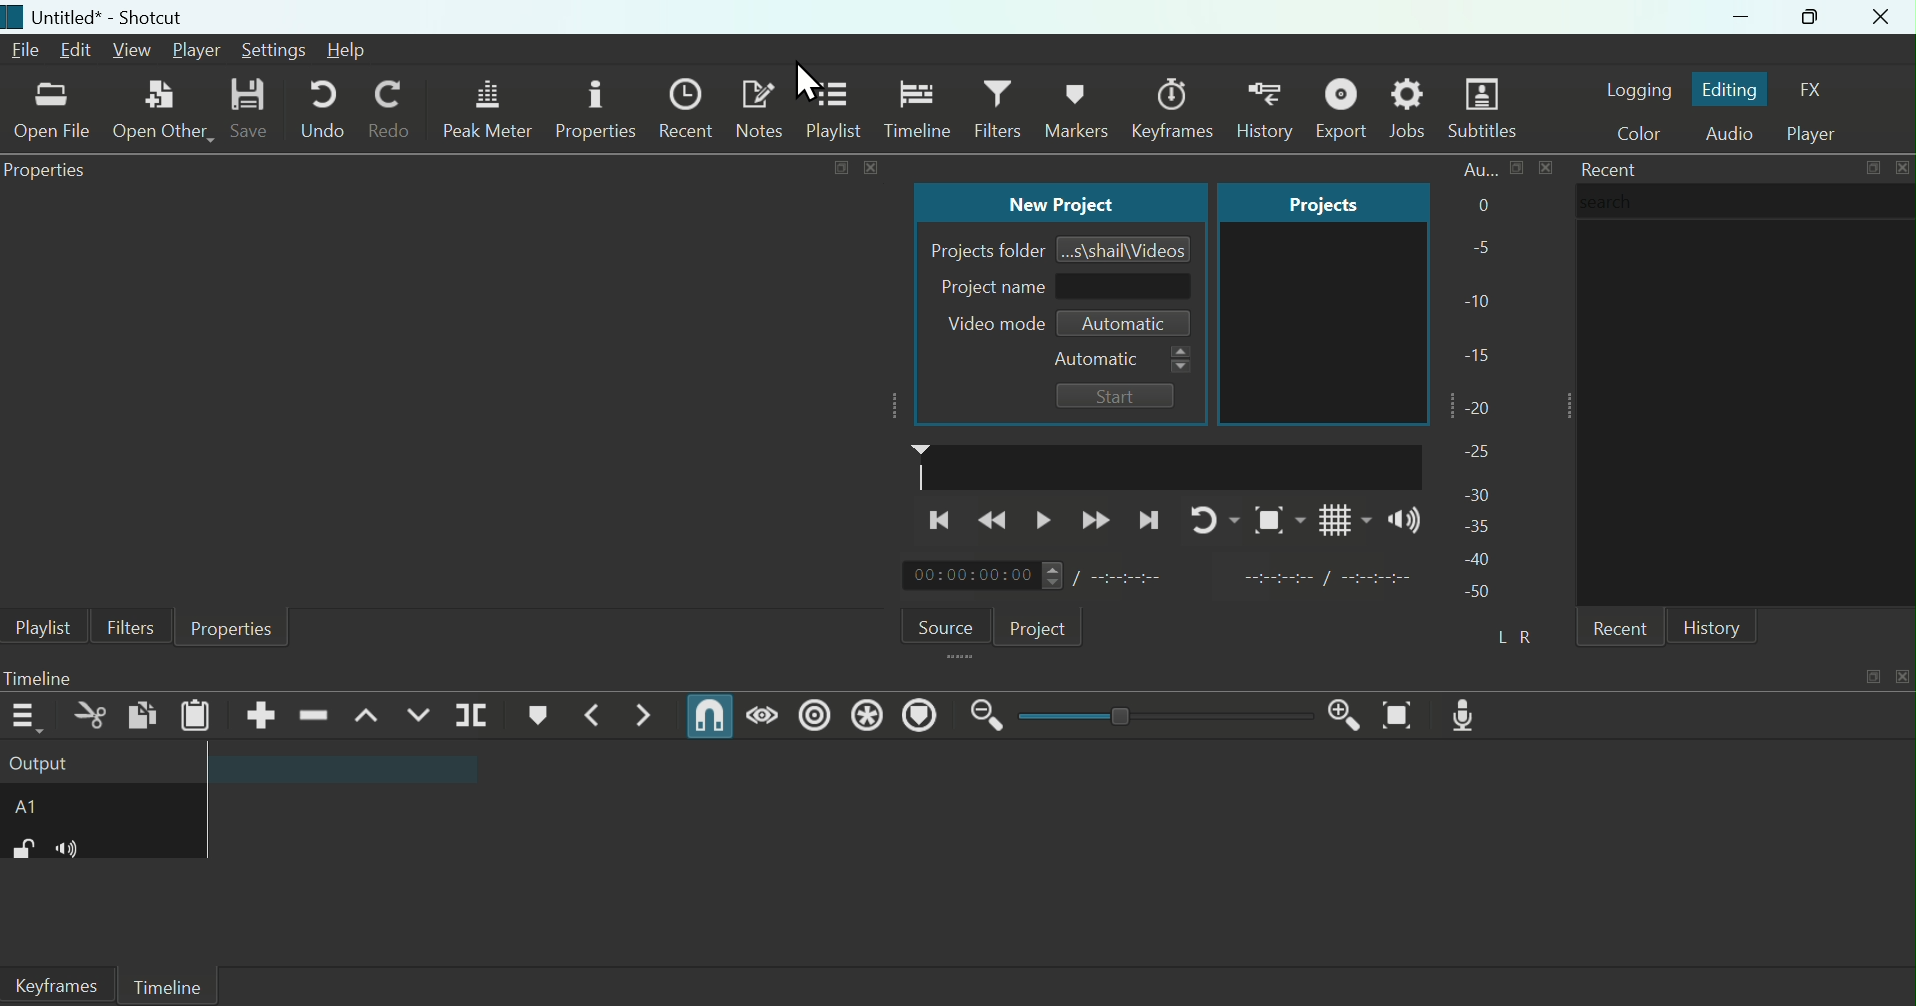  I want to click on Grid layout, so click(1343, 518).